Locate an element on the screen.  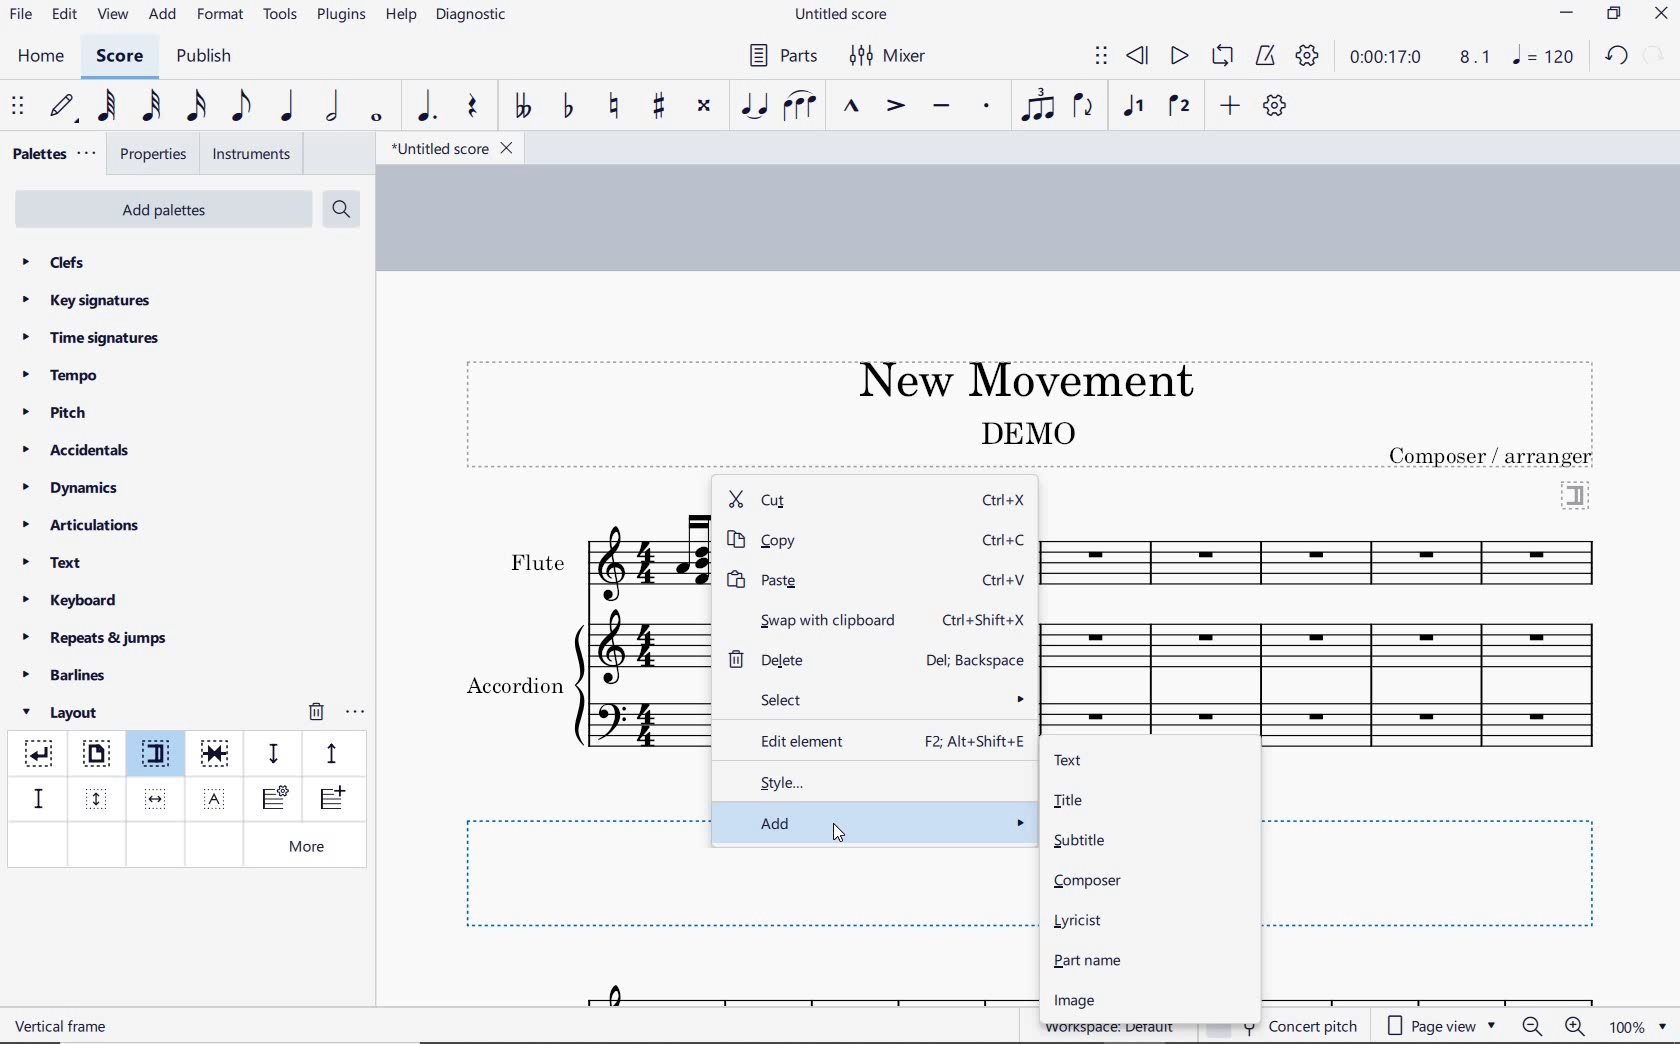
page view is located at coordinates (1442, 1026).